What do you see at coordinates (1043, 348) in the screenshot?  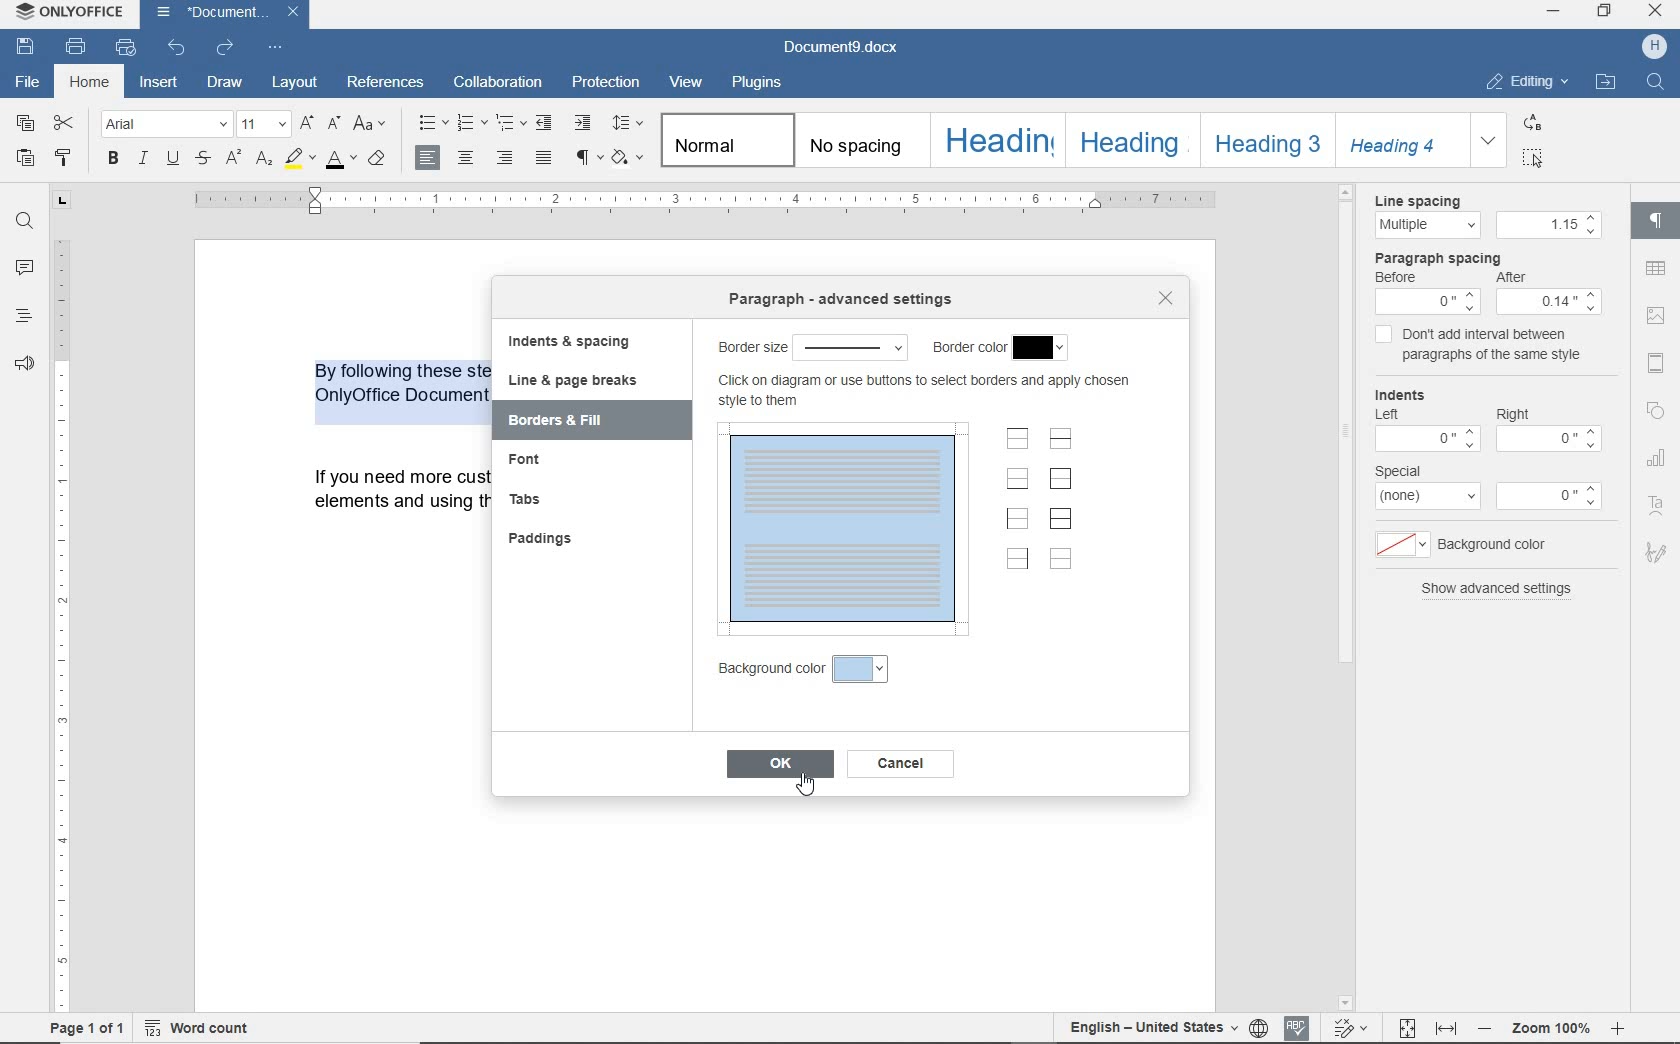 I see `select` at bounding box center [1043, 348].